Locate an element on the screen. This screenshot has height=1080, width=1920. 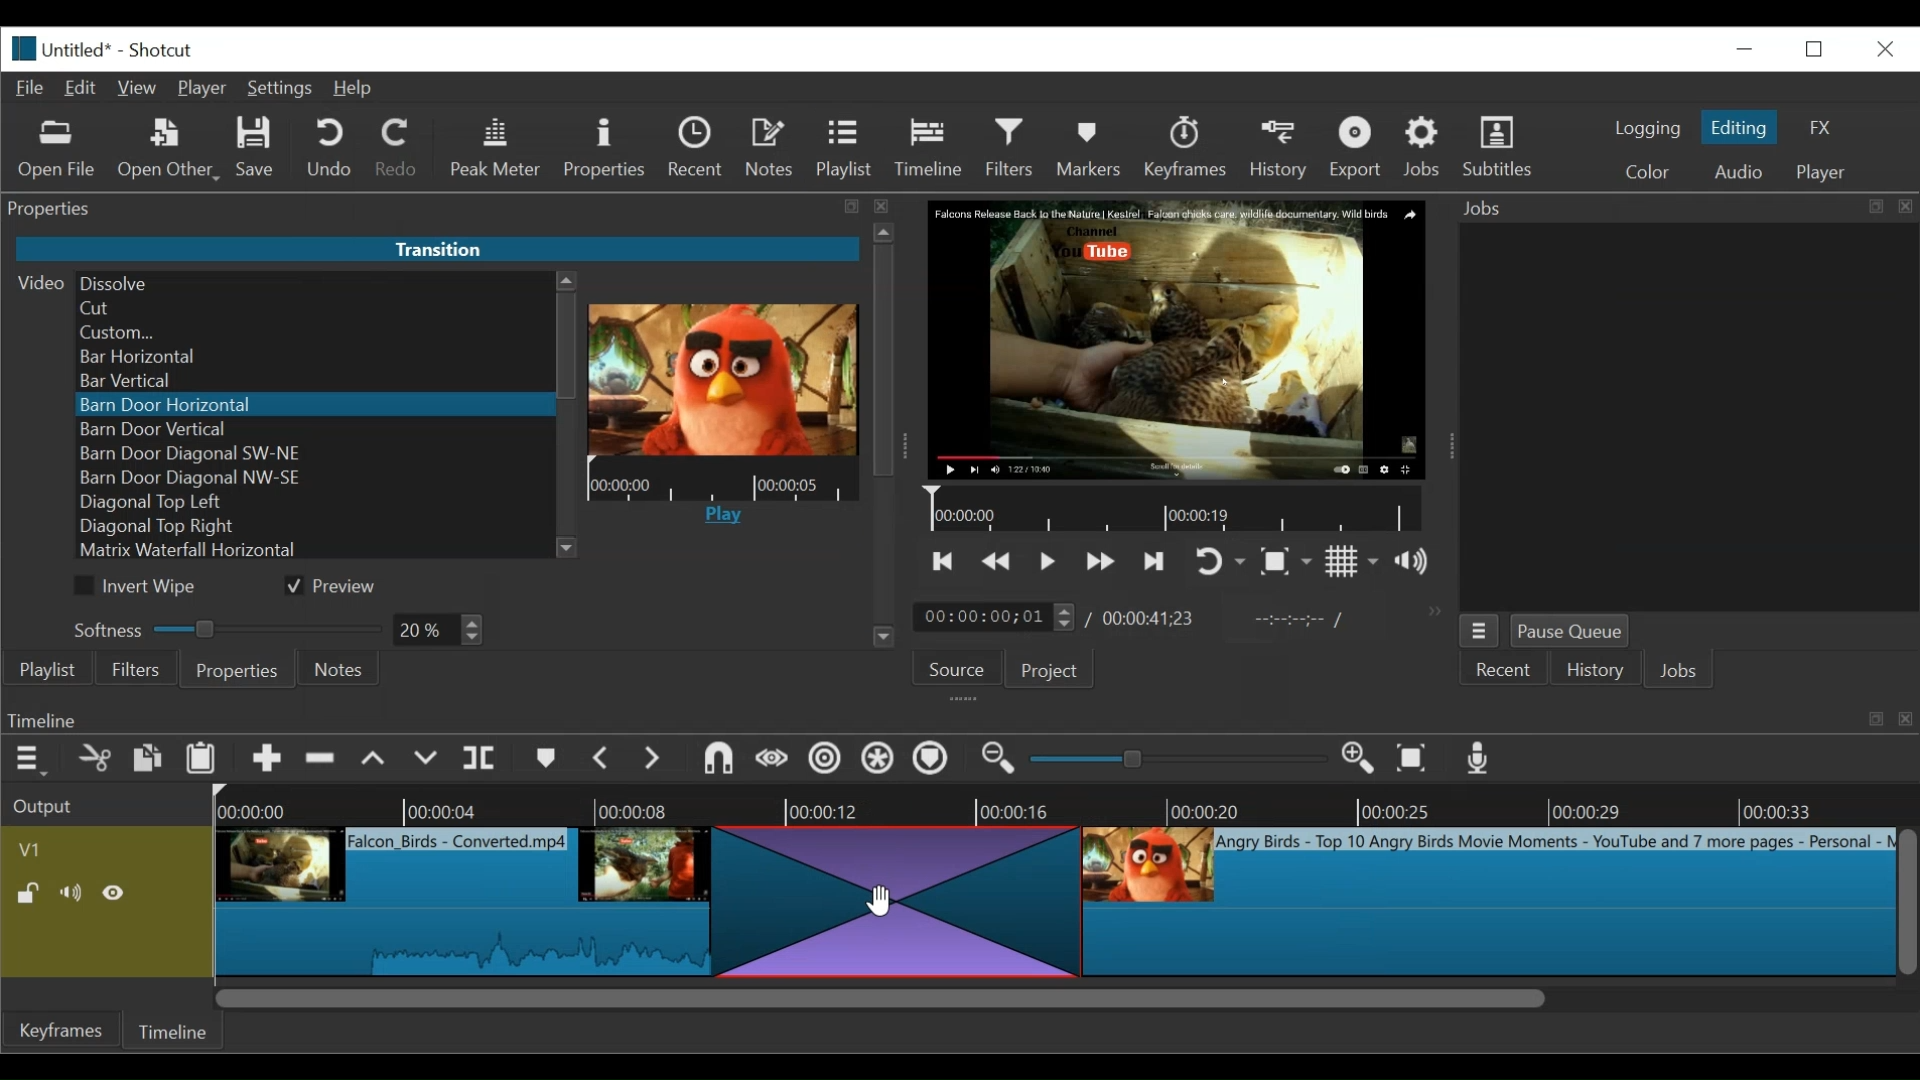
Toggle play or pause (space) is located at coordinates (1049, 561).